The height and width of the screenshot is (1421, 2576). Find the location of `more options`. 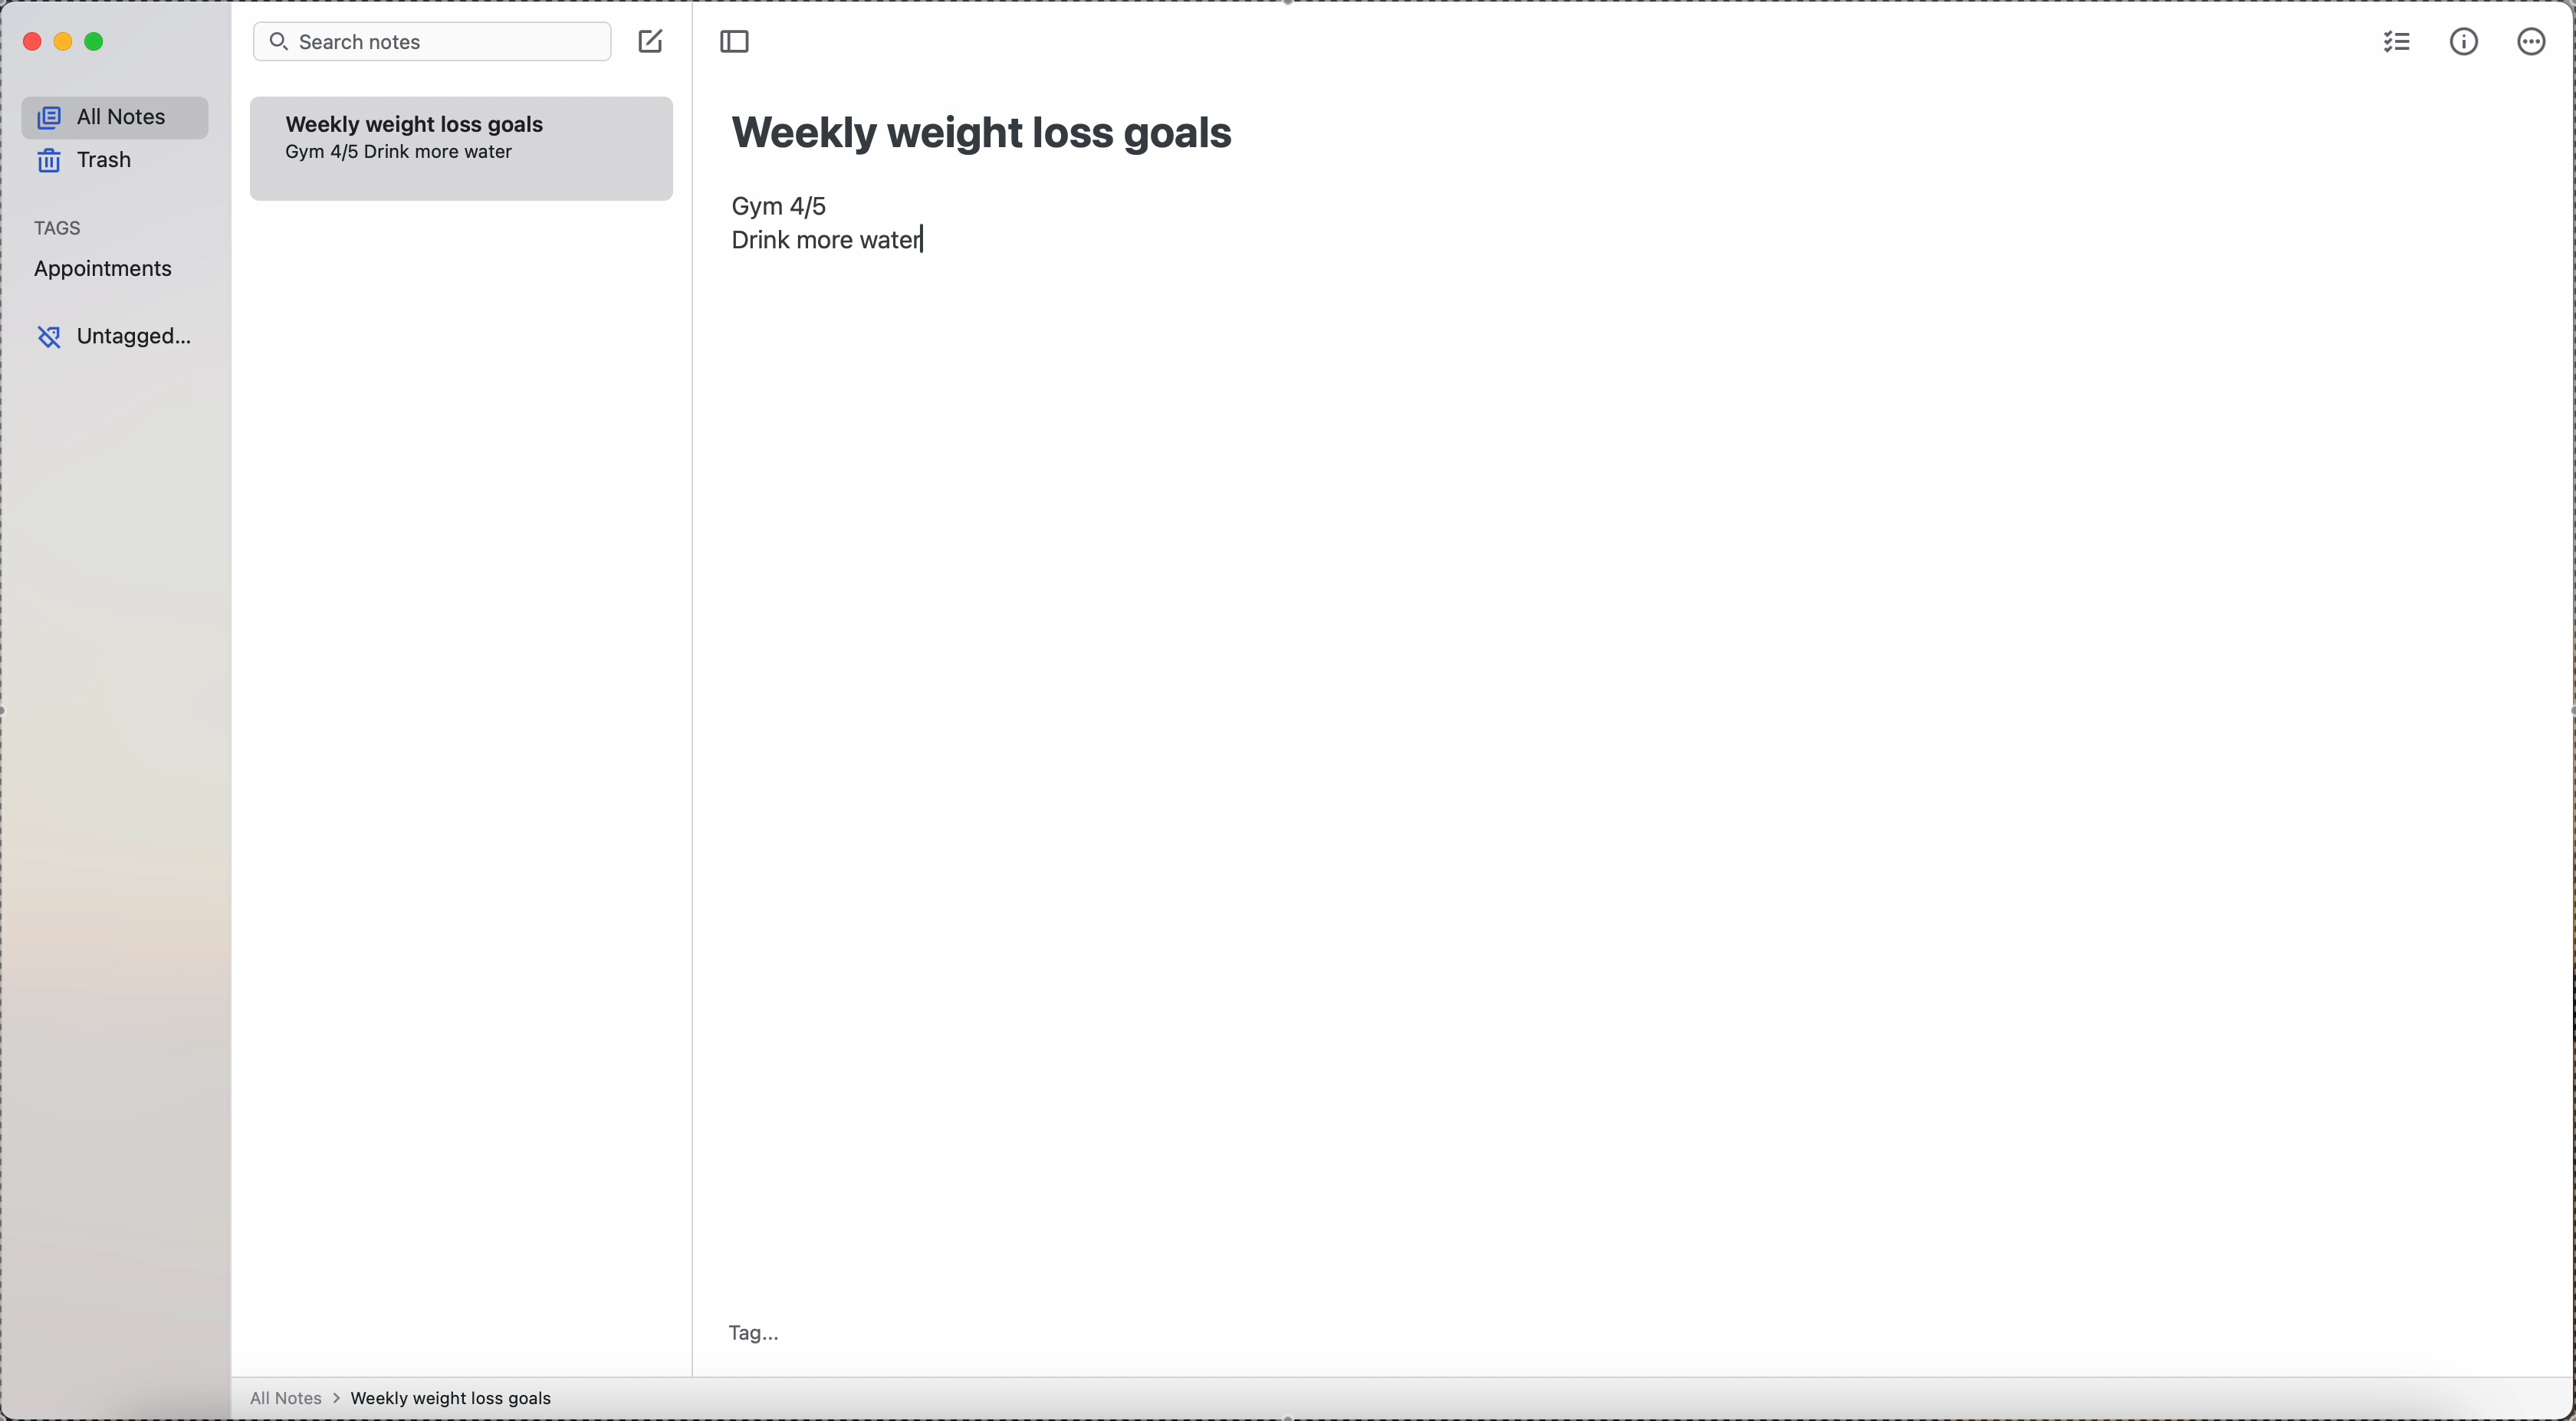

more options is located at coordinates (2536, 41).